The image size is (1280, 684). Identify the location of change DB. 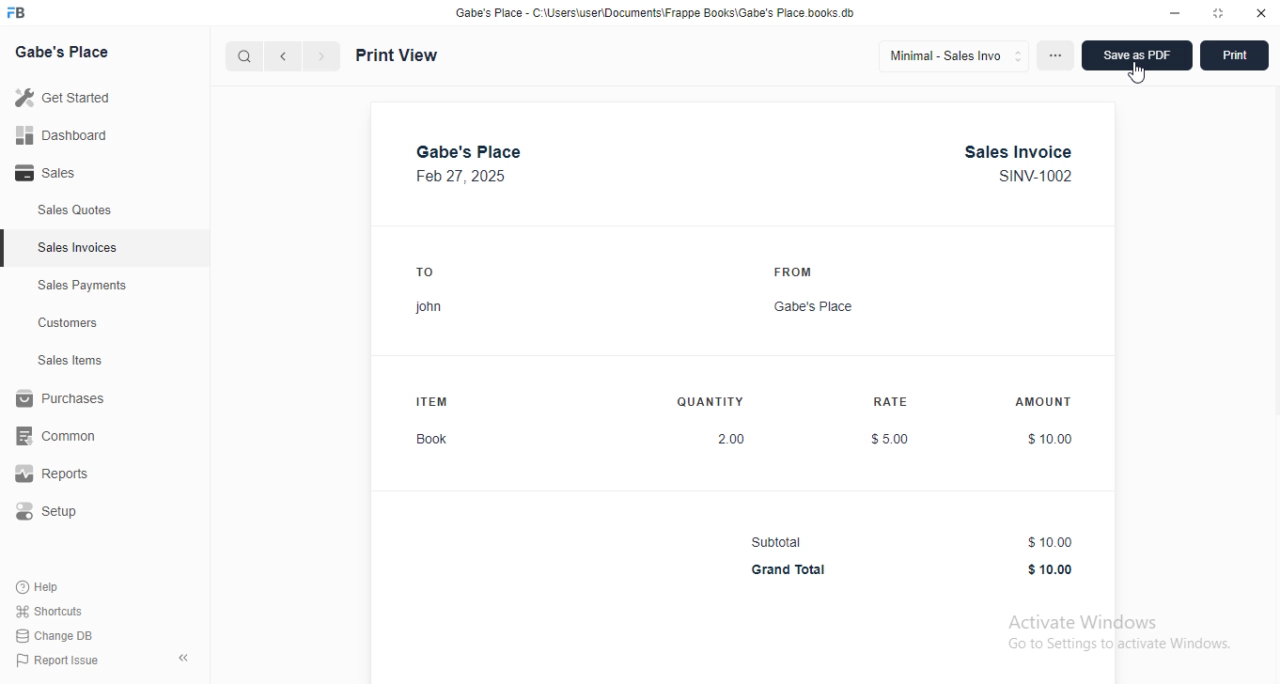
(54, 636).